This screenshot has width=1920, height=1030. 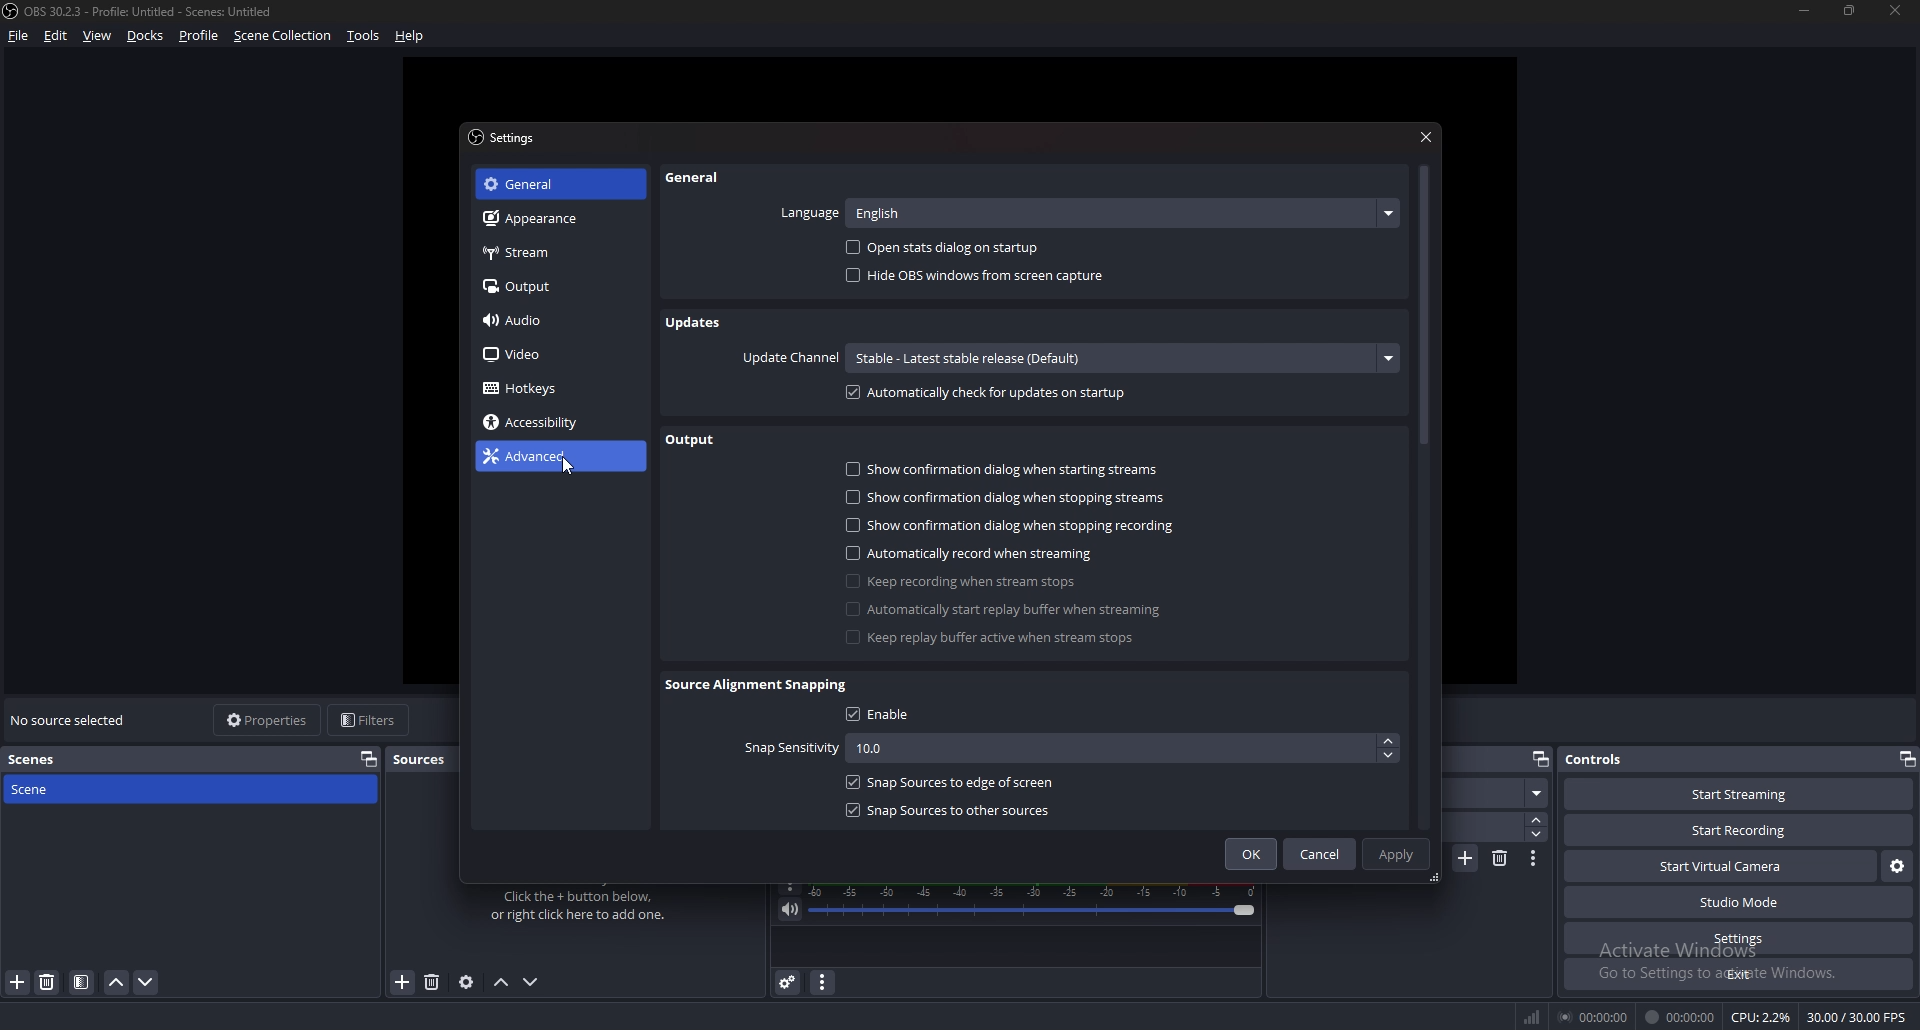 I want to click on transition properties, so click(x=1534, y=859).